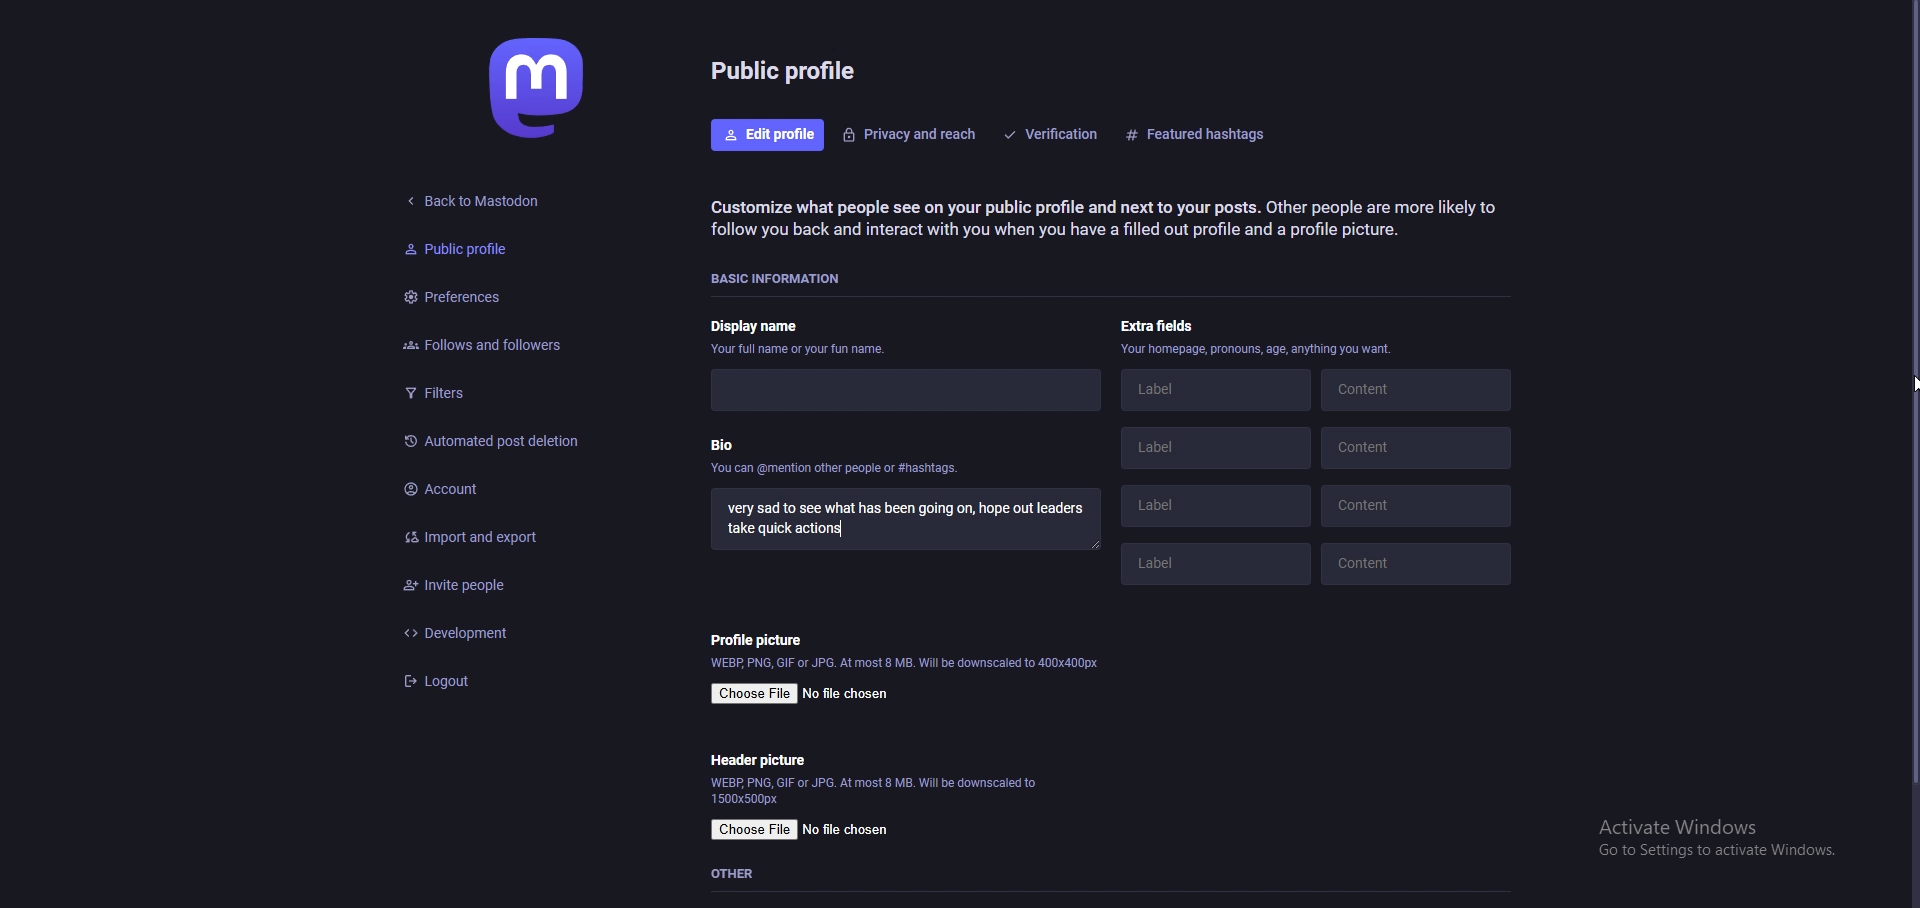  What do you see at coordinates (910, 133) in the screenshot?
I see `privacy and reach` at bounding box center [910, 133].